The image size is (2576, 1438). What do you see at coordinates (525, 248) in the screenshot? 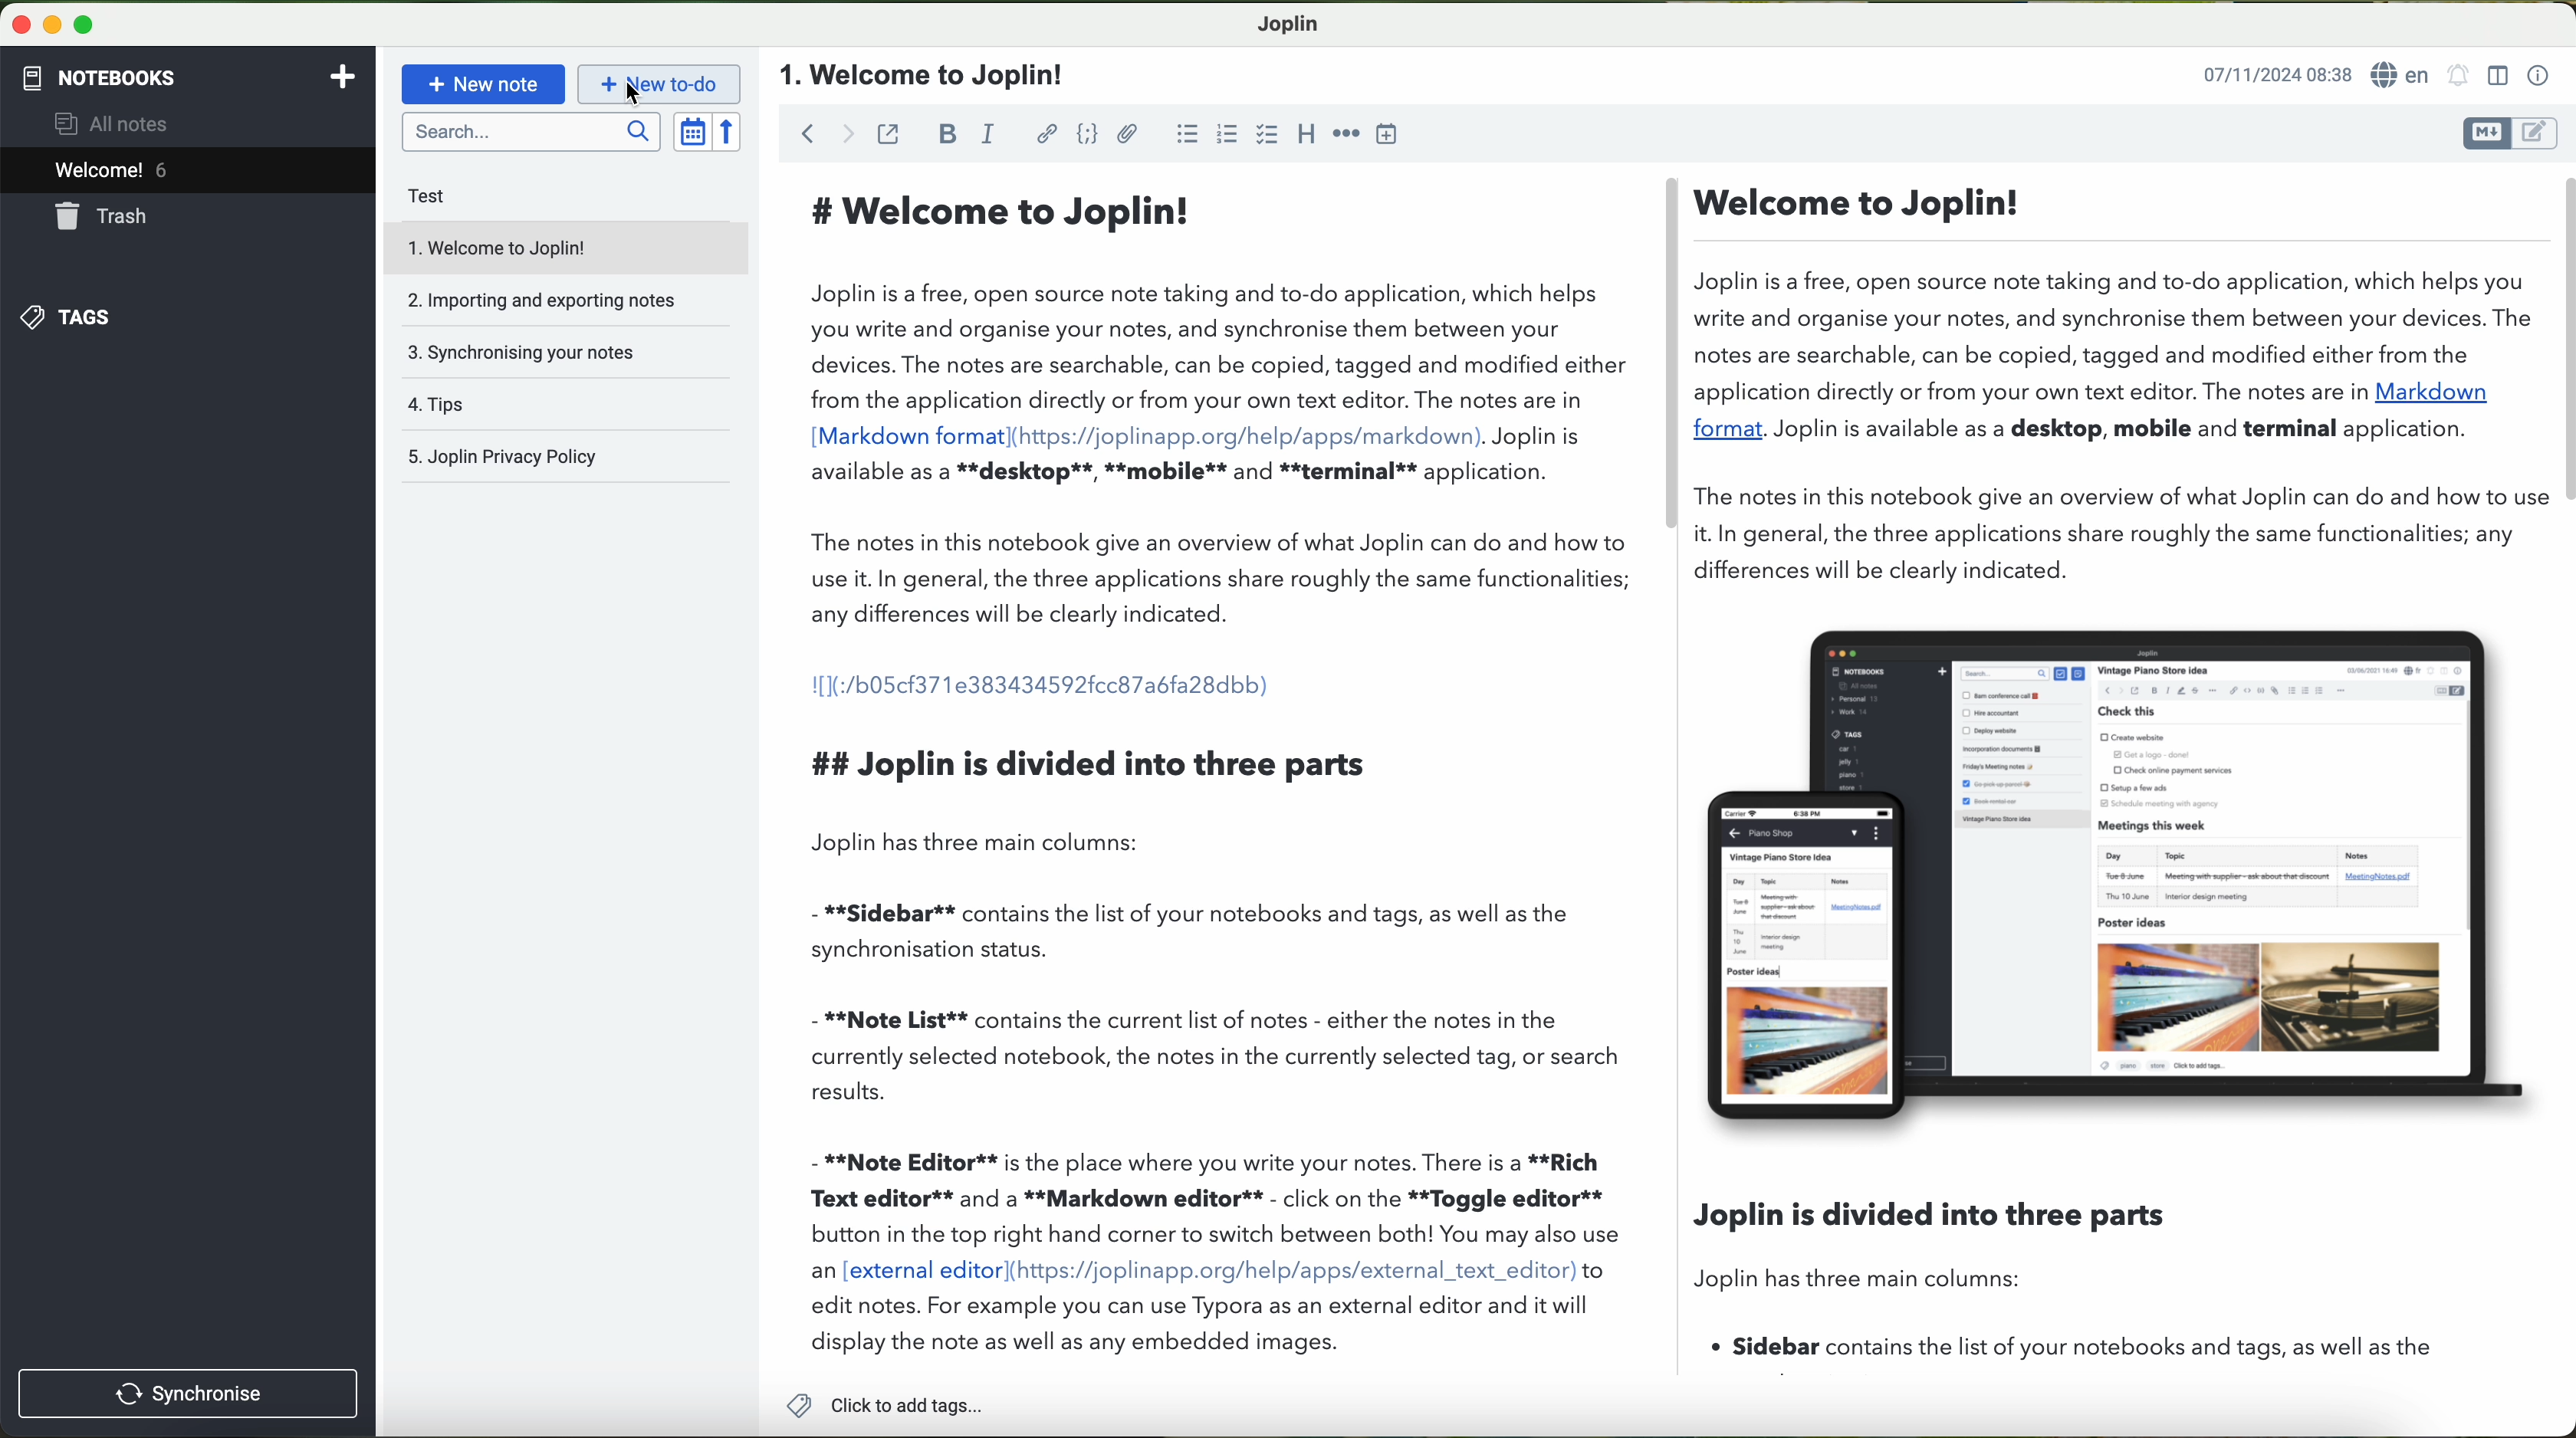
I see `welcome to Joplin` at bounding box center [525, 248].